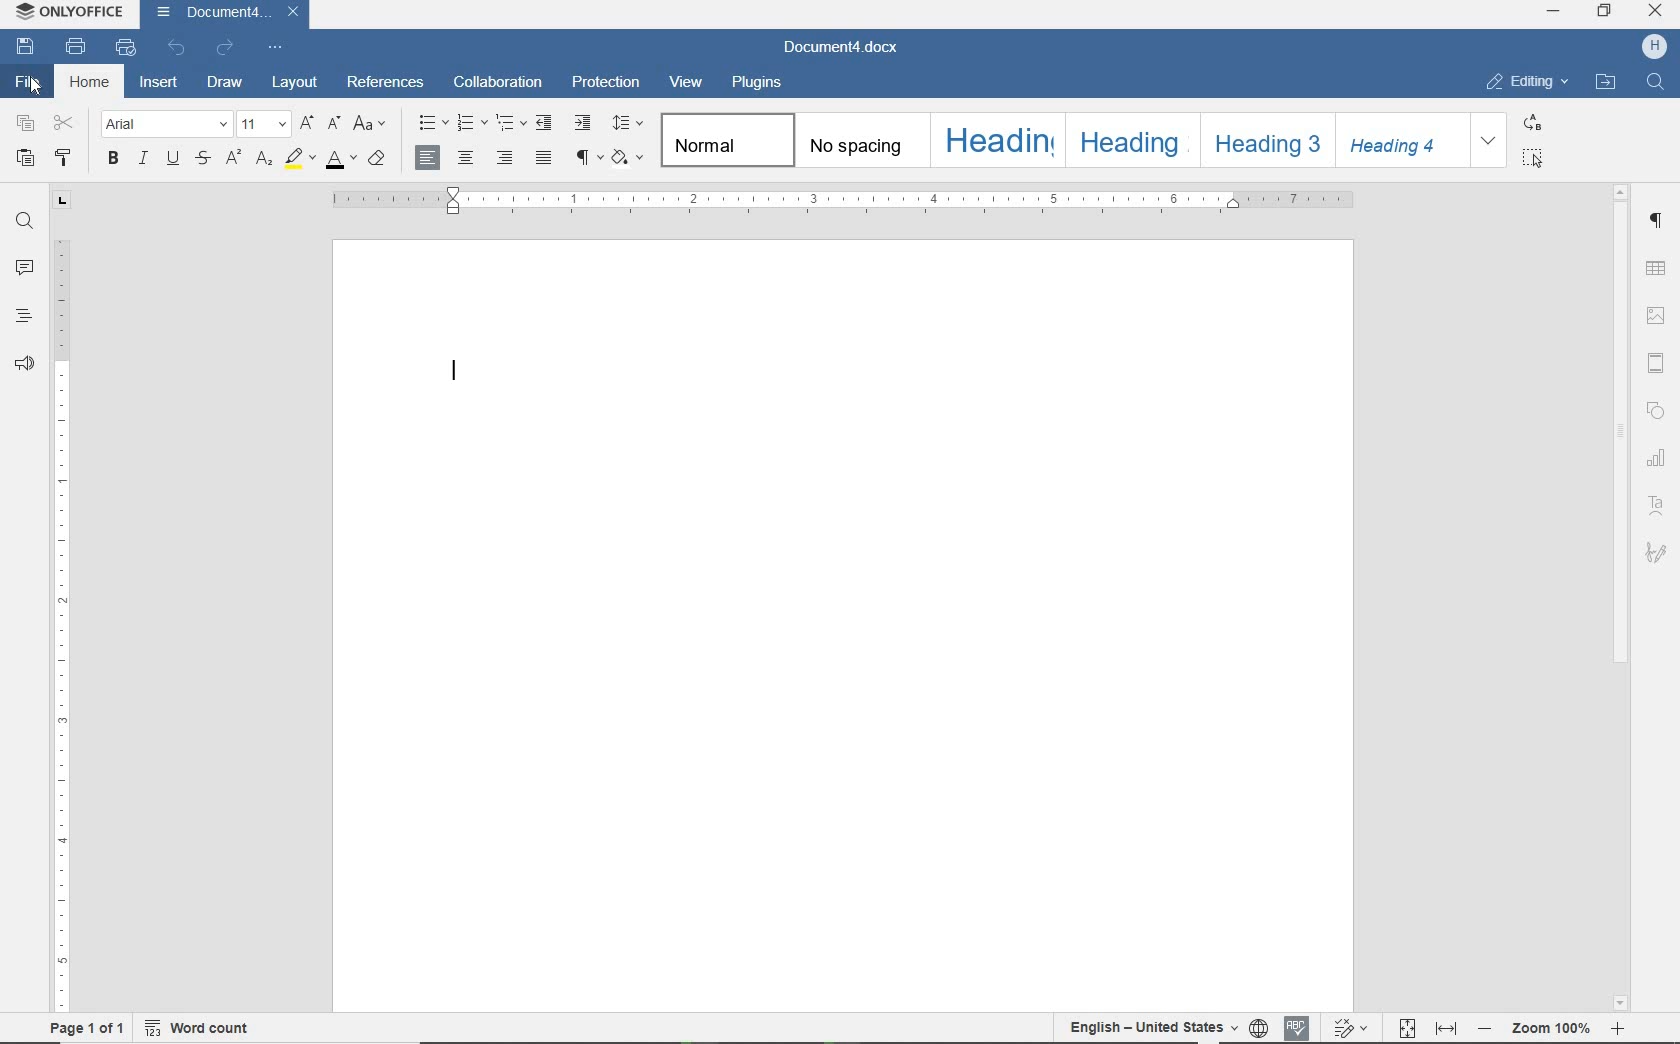 The height and width of the screenshot is (1044, 1680). Describe the element at coordinates (1659, 505) in the screenshot. I see `text art` at that location.